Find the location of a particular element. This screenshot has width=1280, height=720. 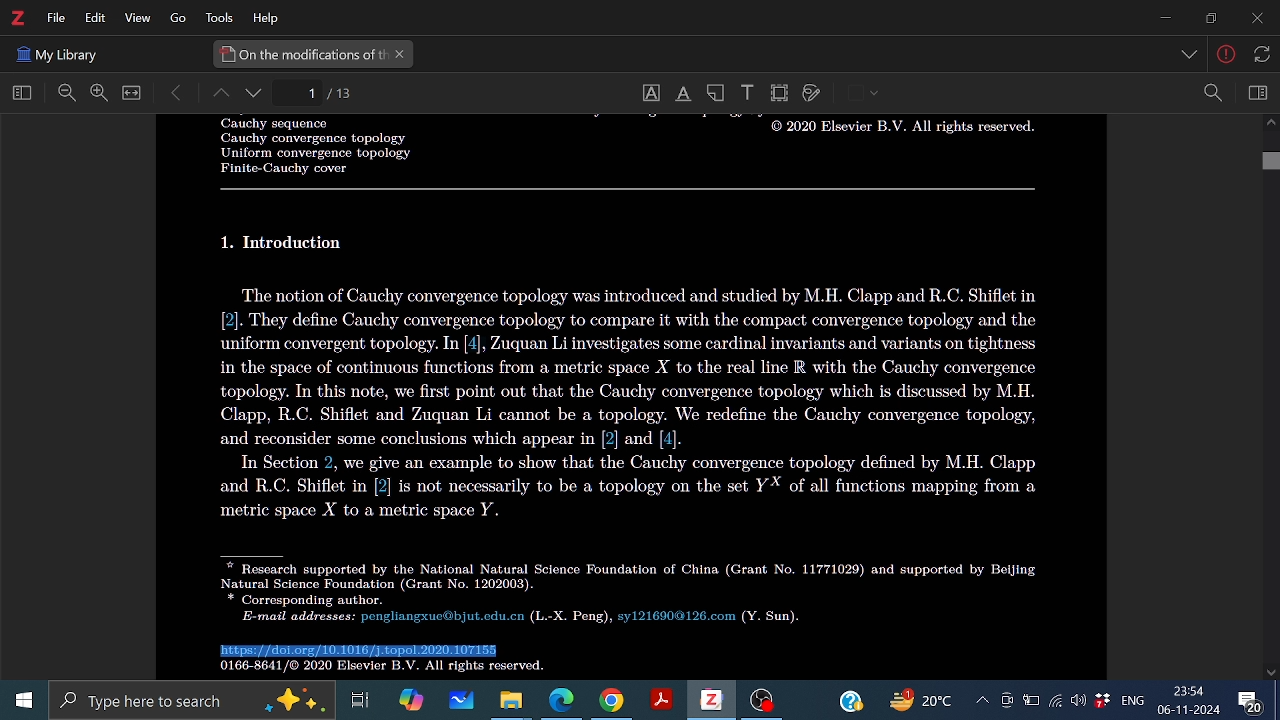

Add note is located at coordinates (718, 92).